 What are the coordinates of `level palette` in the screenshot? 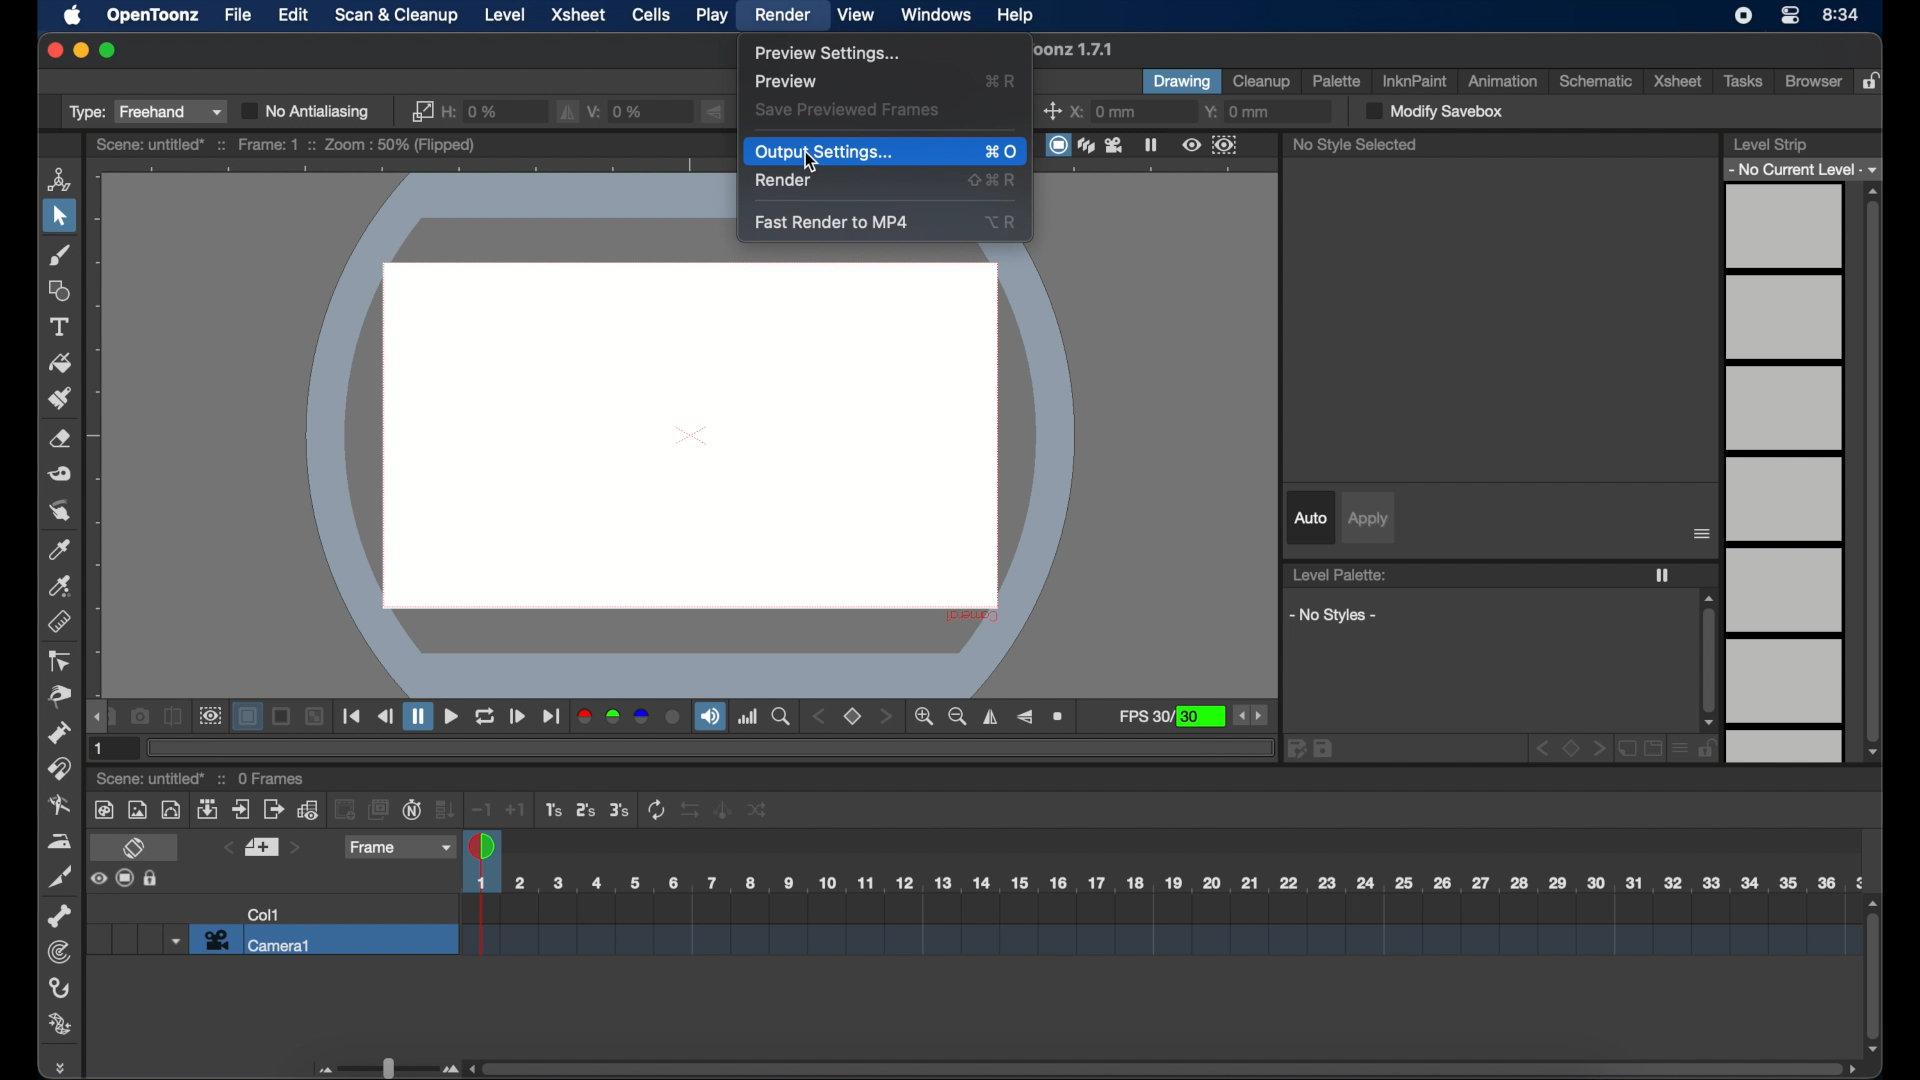 It's located at (1340, 575).